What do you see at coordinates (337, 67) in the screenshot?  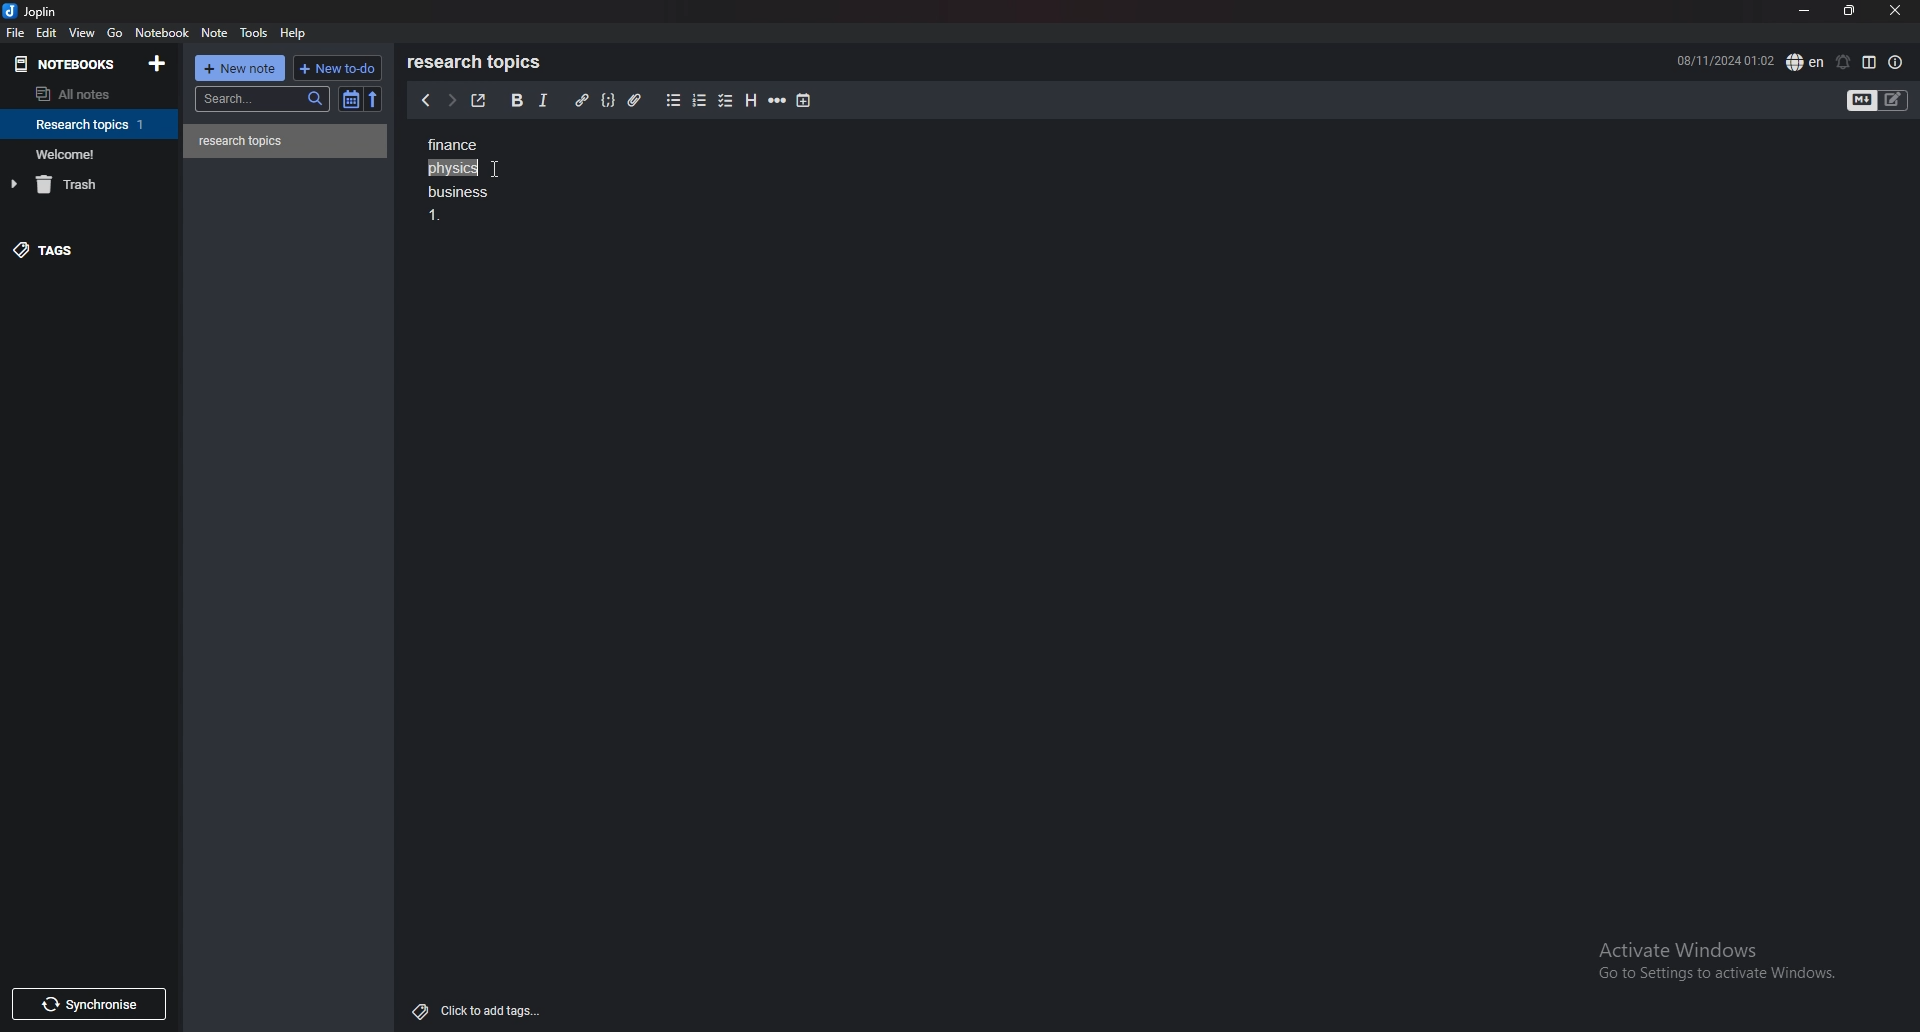 I see `new todo` at bounding box center [337, 67].